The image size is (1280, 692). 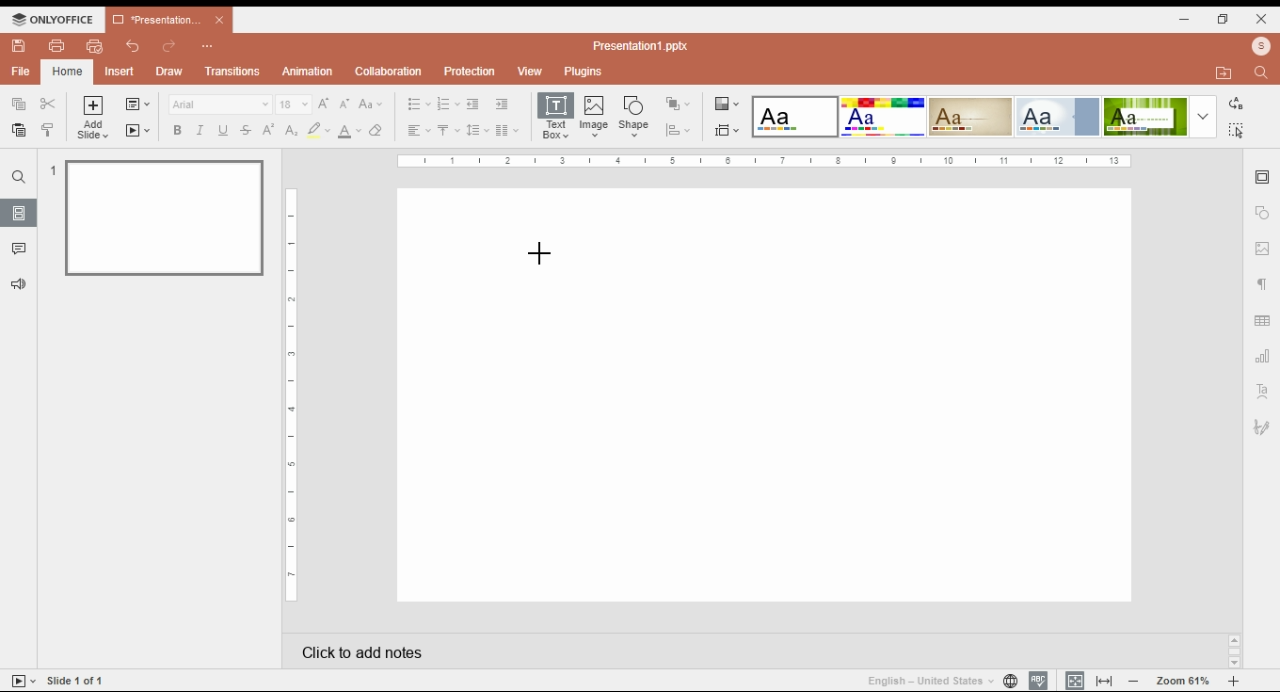 I want to click on redo, so click(x=168, y=48).